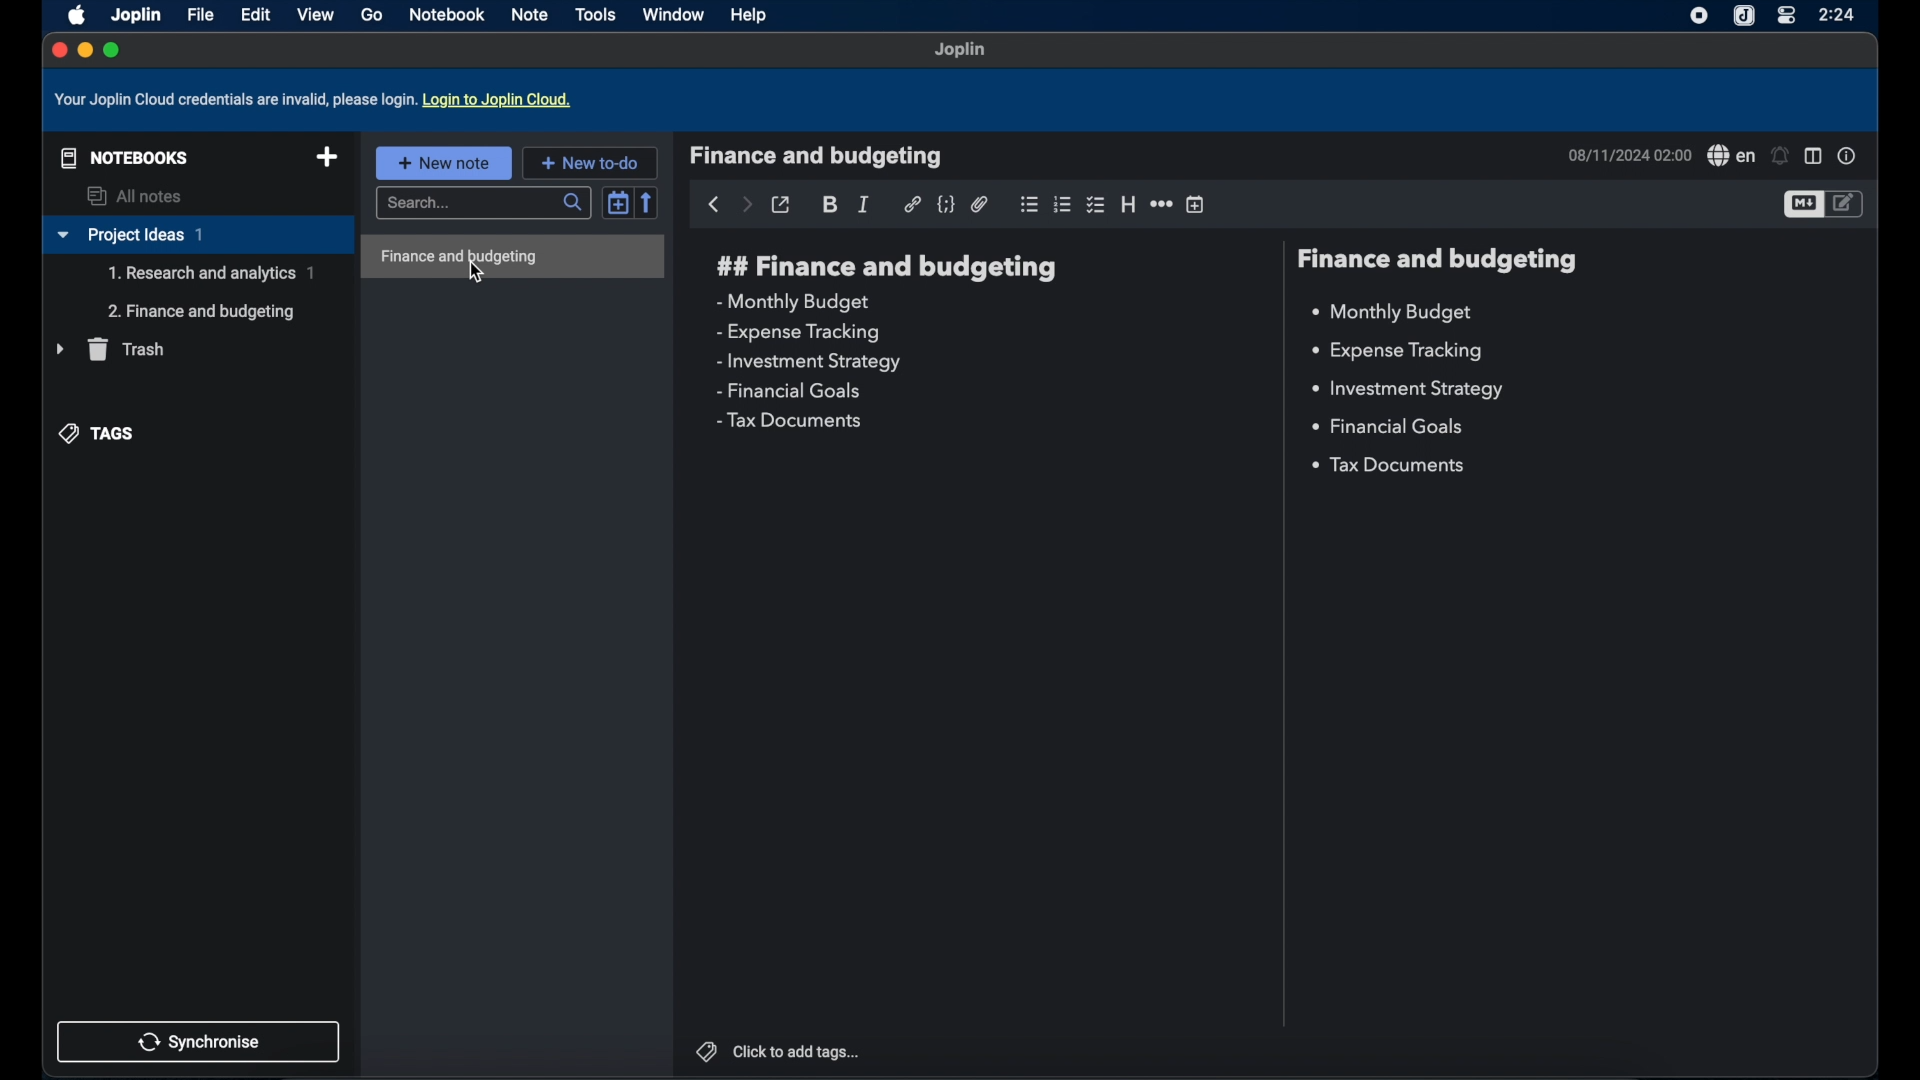 The width and height of the screenshot is (1920, 1080). What do you see at coordinates (1097, 204) in the screenshot?
I see `checkbox` at bounding box center [1097, 204].